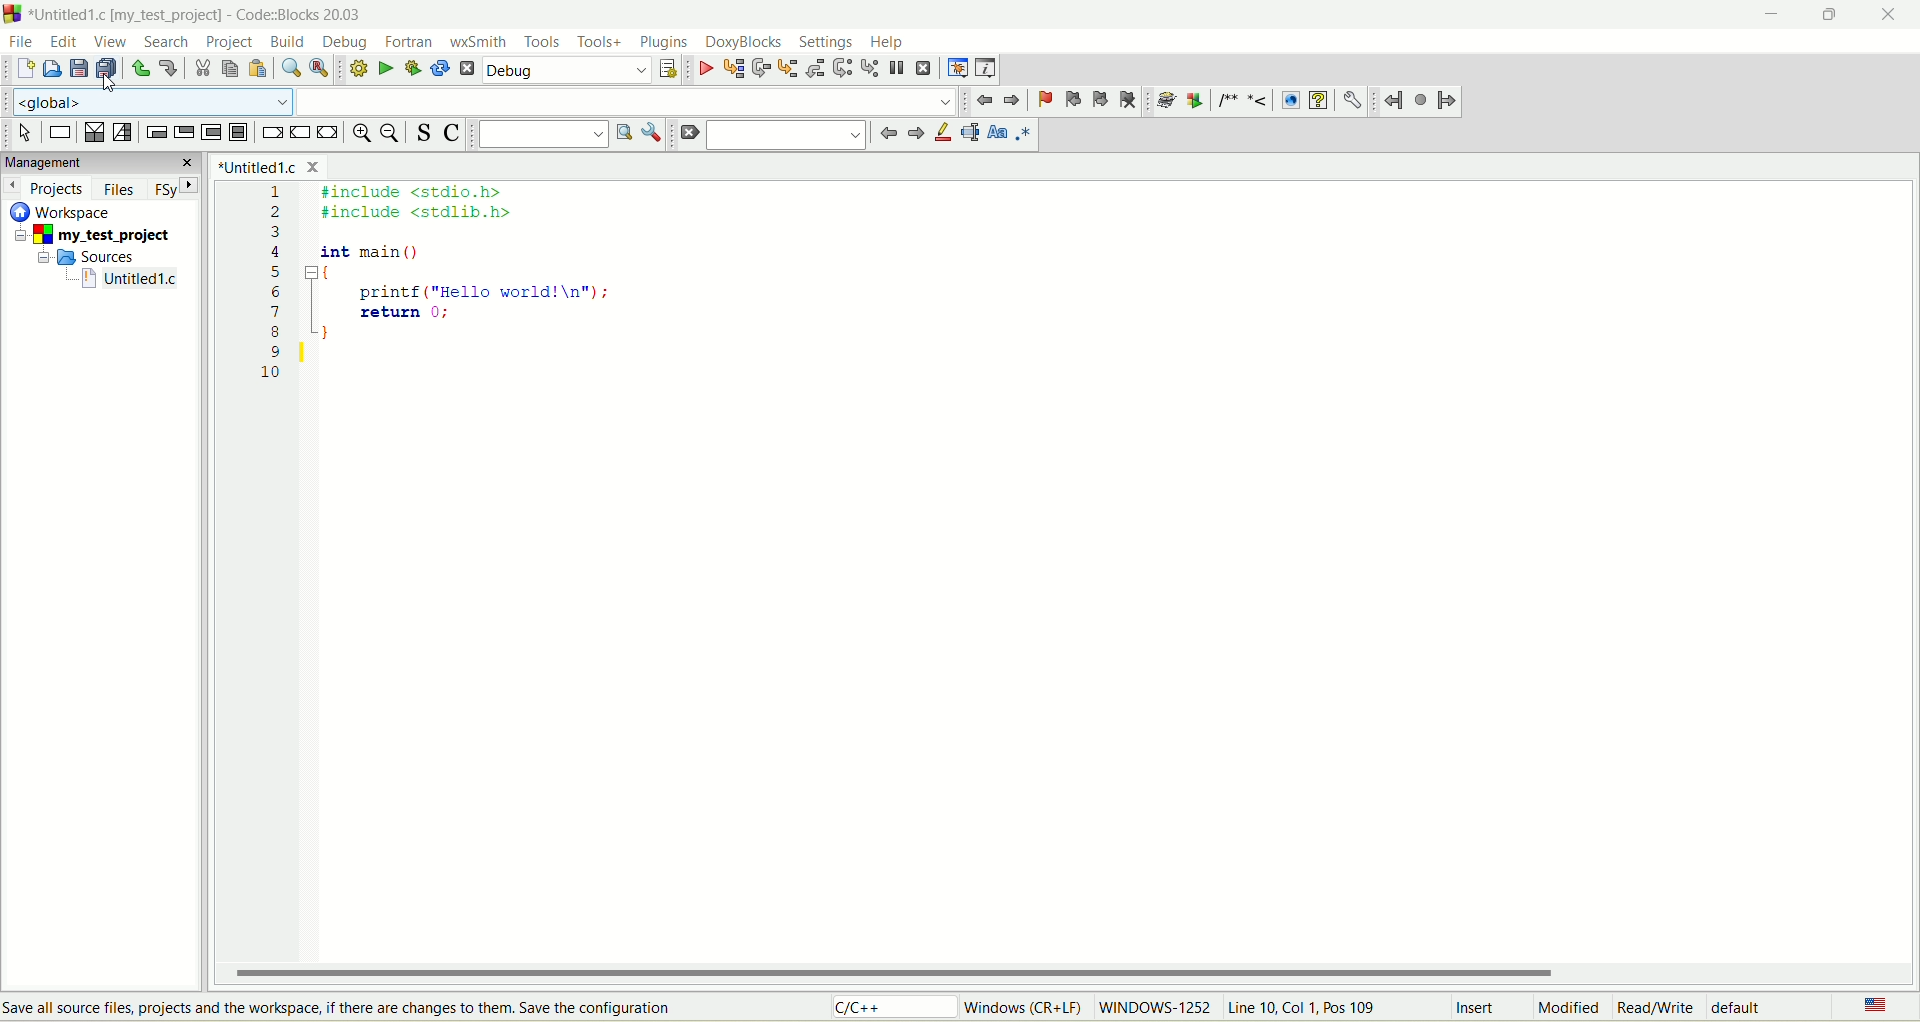 This screenshot has height=1022, width=1920. Describe the element at coordinates (231, 69) in the screenshot. I see `copy` at that location.